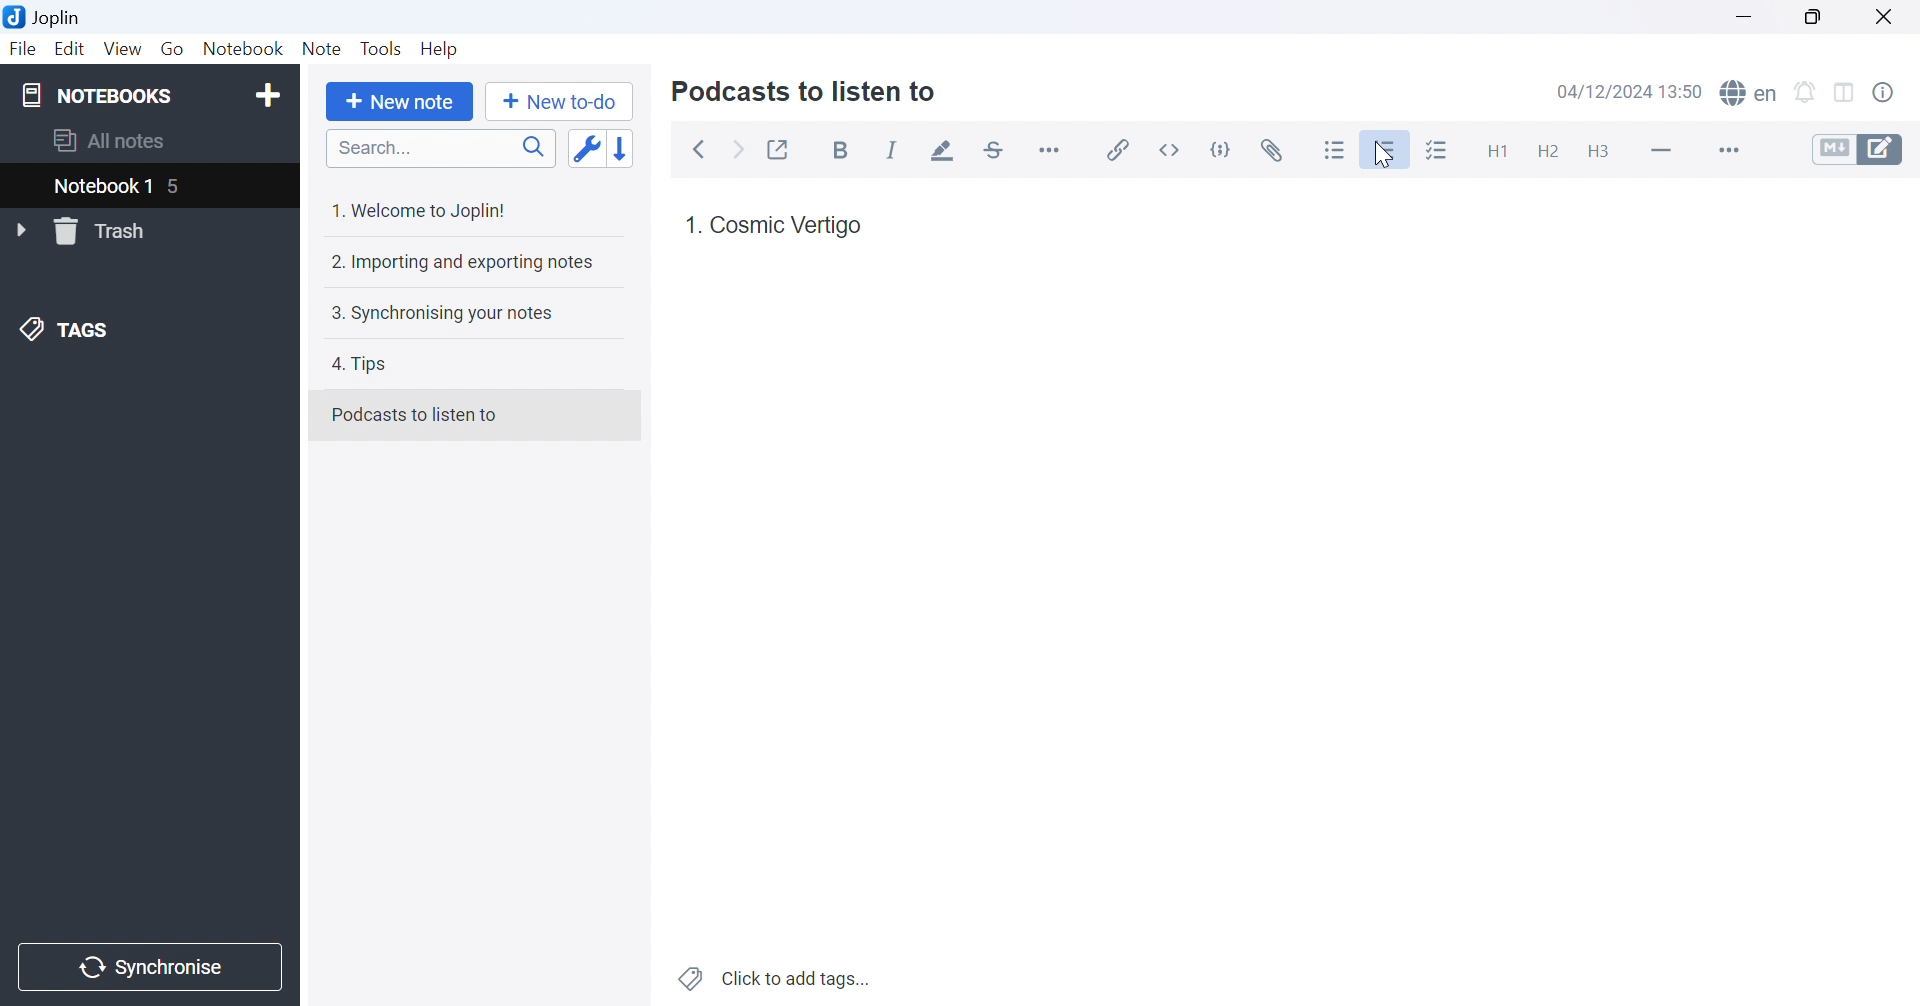 The width and height of the screenshot is (1920, 1006). I want to click on 1., so click(691, 222).